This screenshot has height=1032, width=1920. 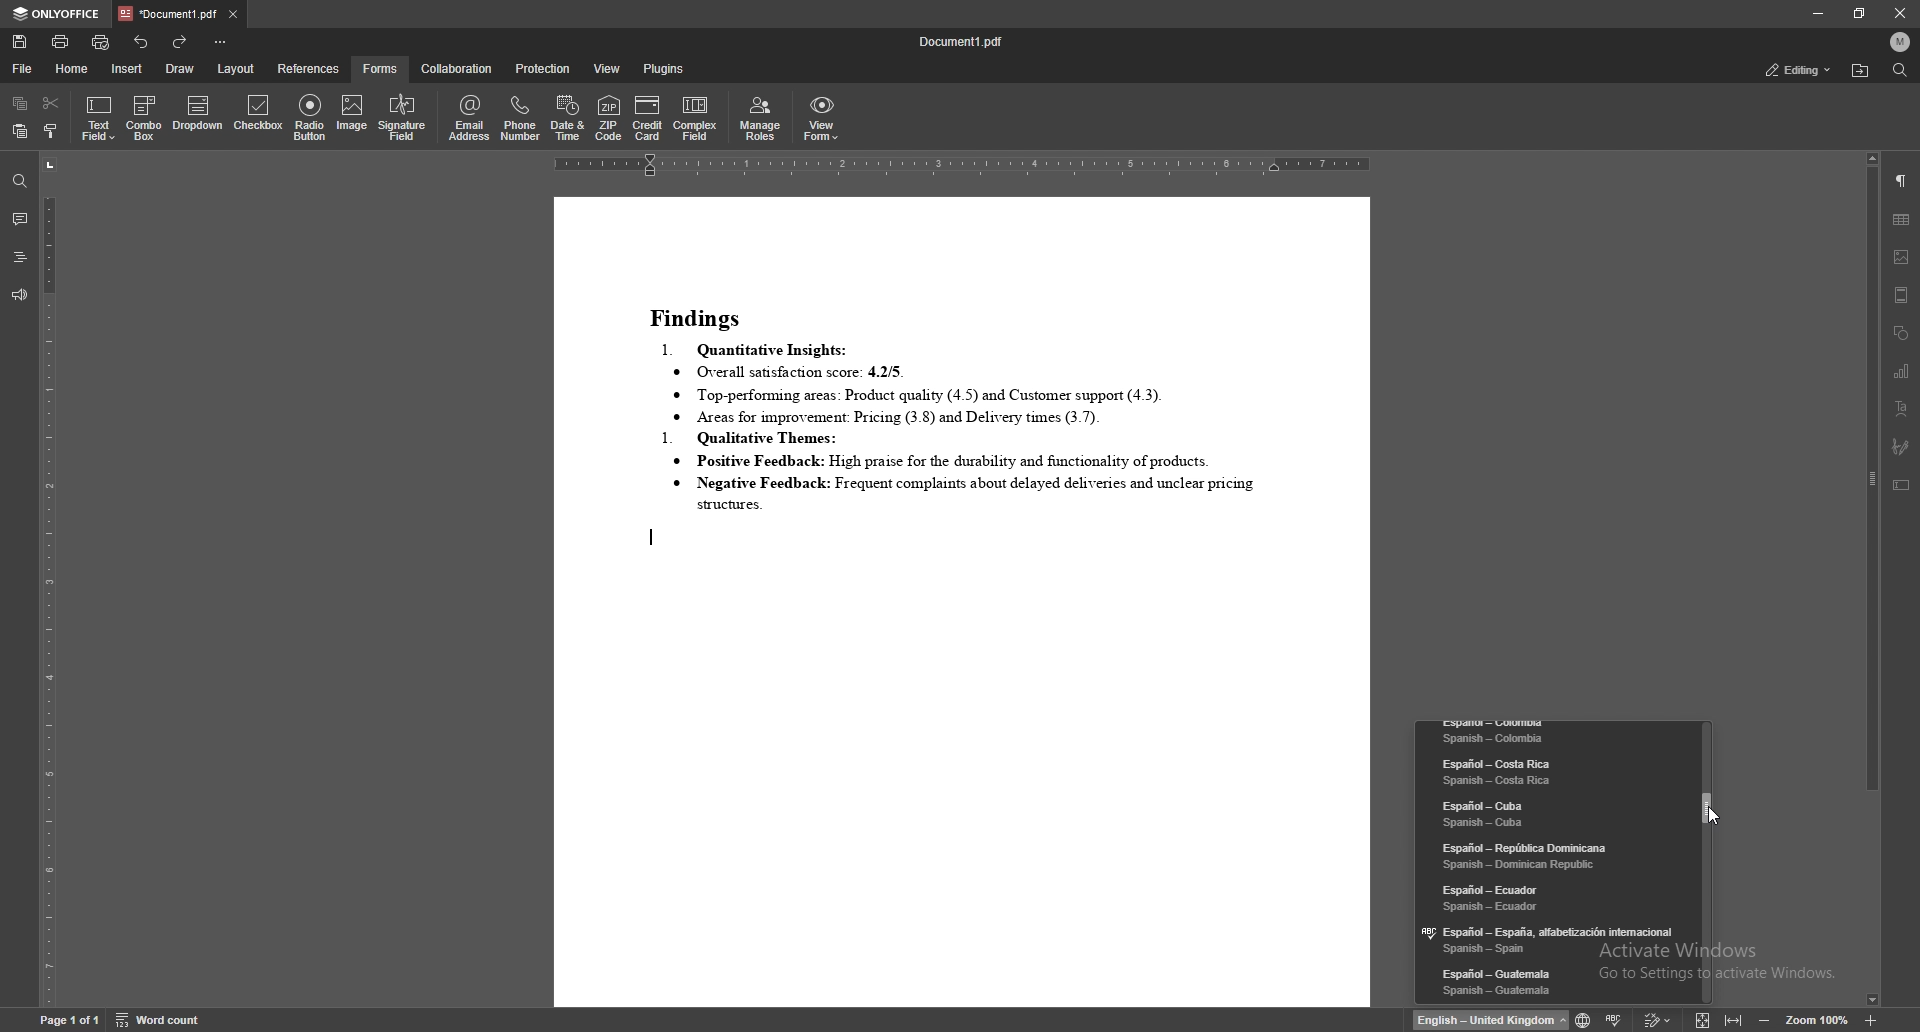 I want to click on manage roles, so click(x=761, y=119).